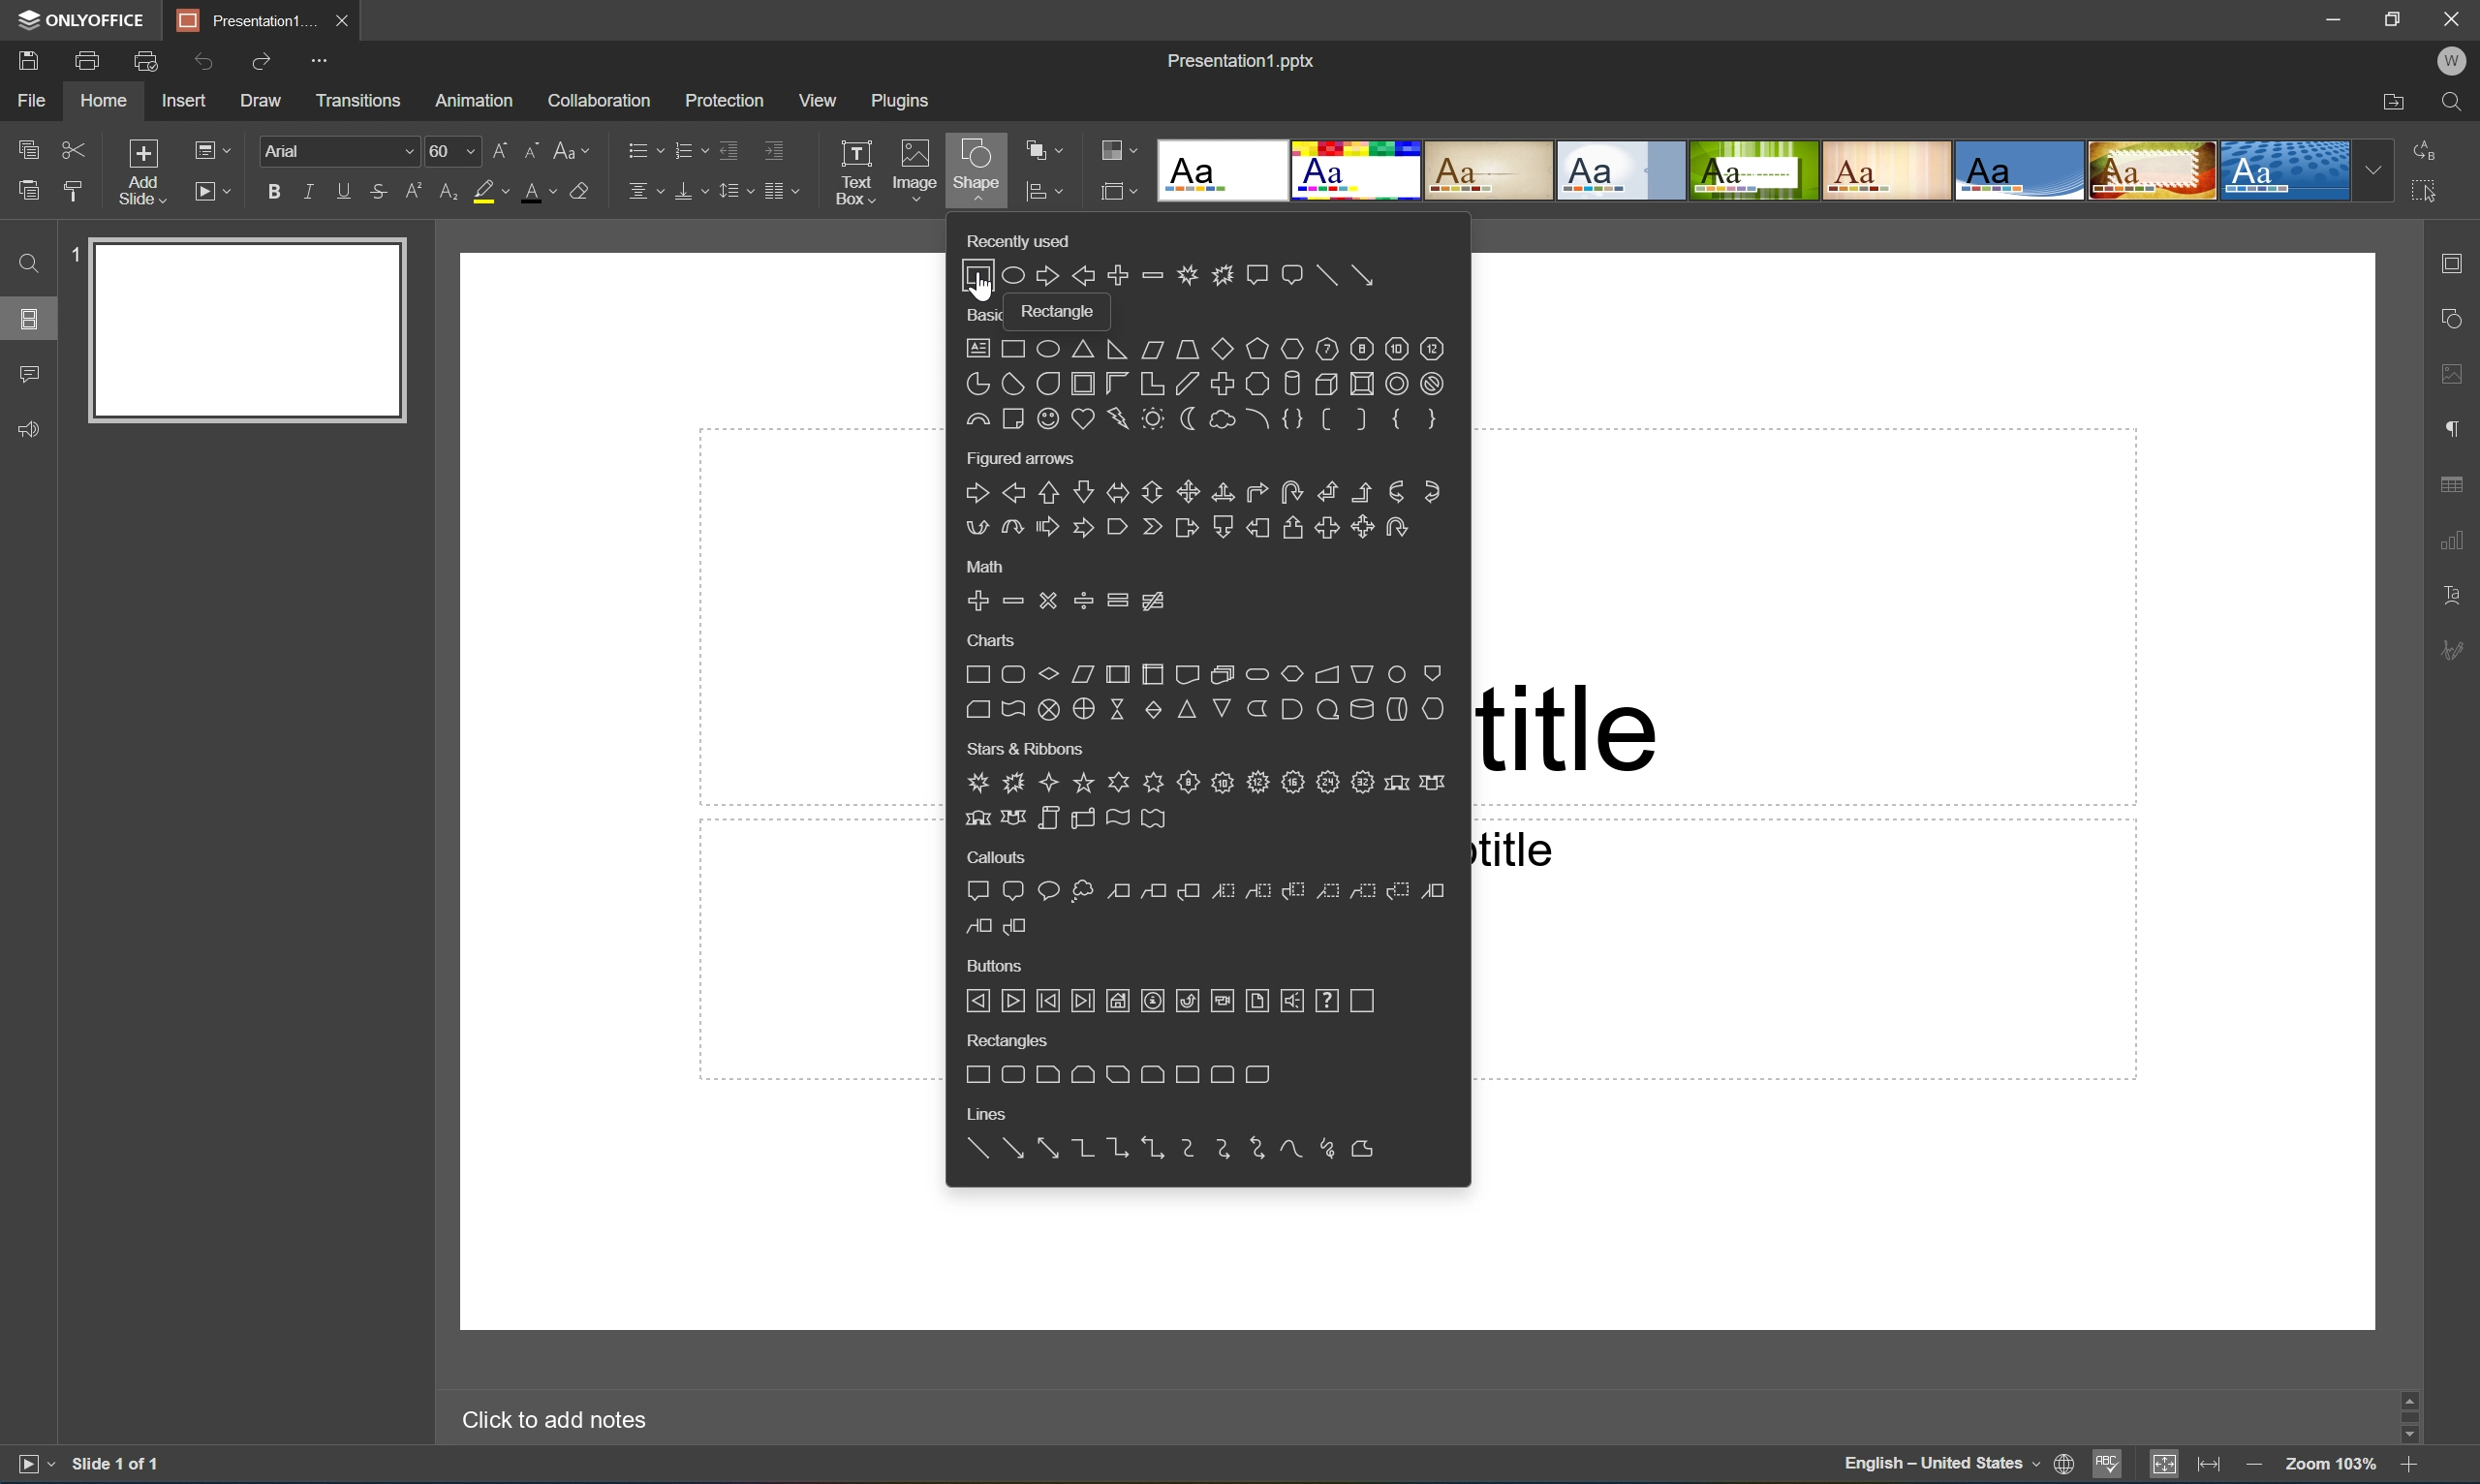  I want to click on Text box, so click(857, 172).